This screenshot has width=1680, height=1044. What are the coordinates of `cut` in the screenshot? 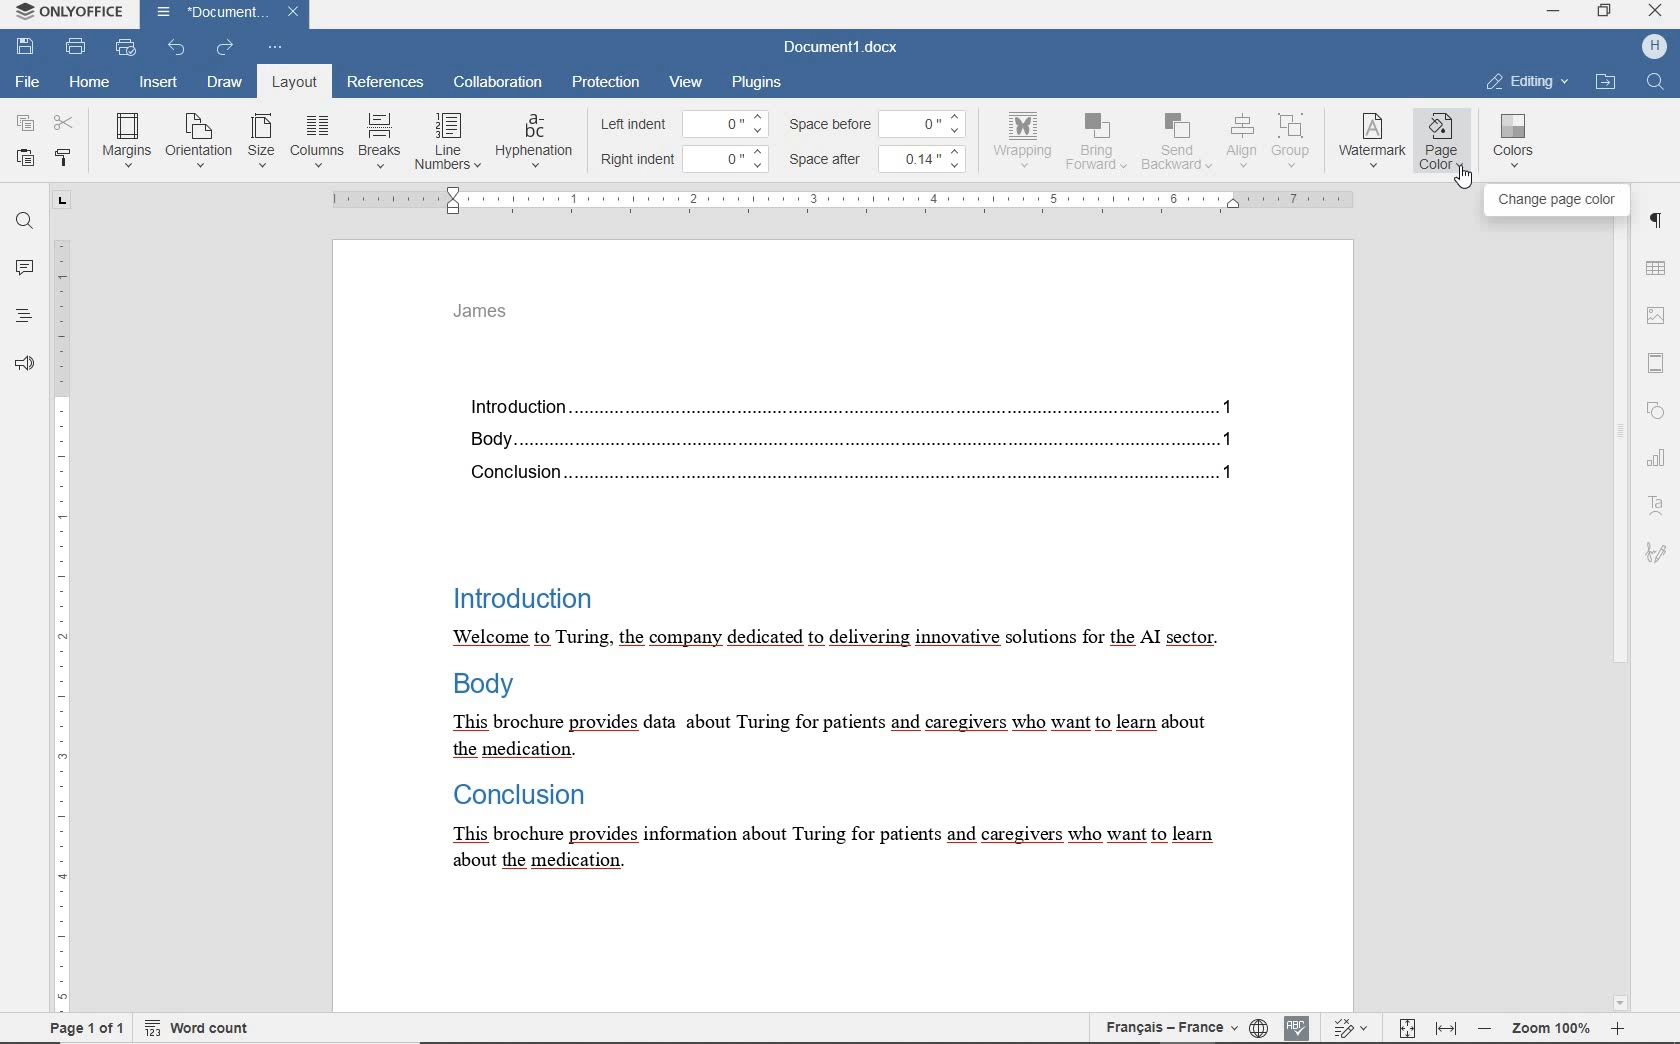 It's located at (65, 122).